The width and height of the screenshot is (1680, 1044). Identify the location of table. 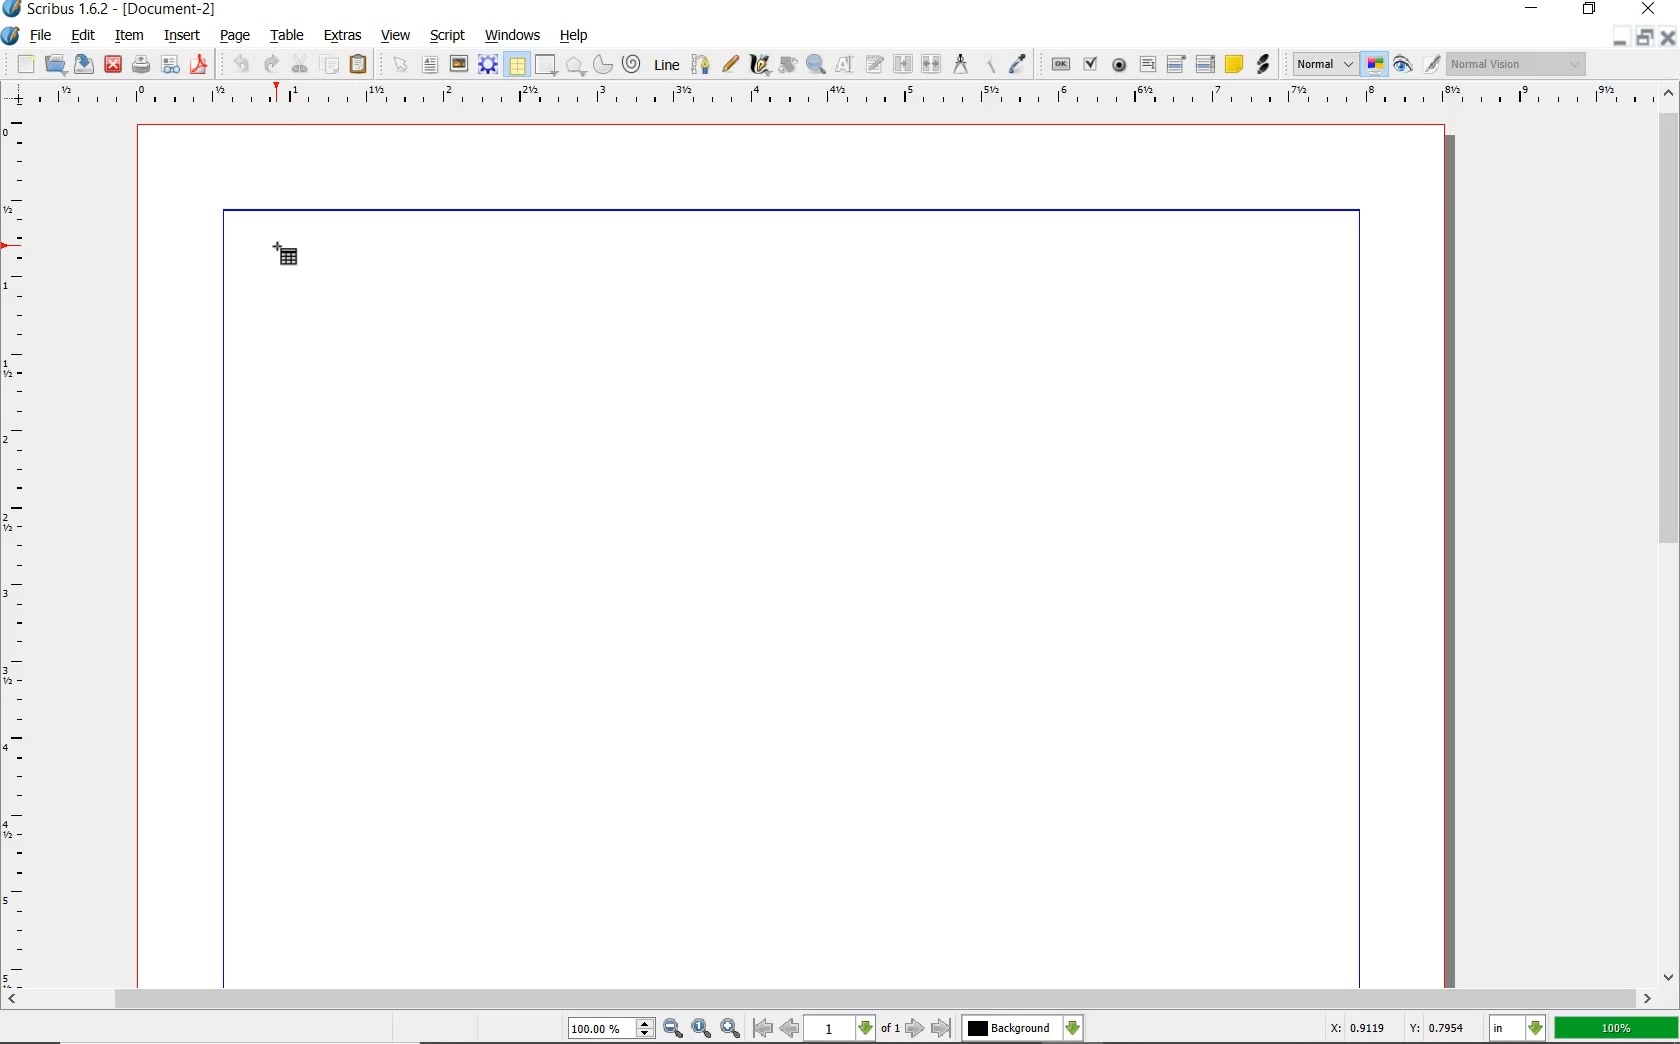
(517, 65).